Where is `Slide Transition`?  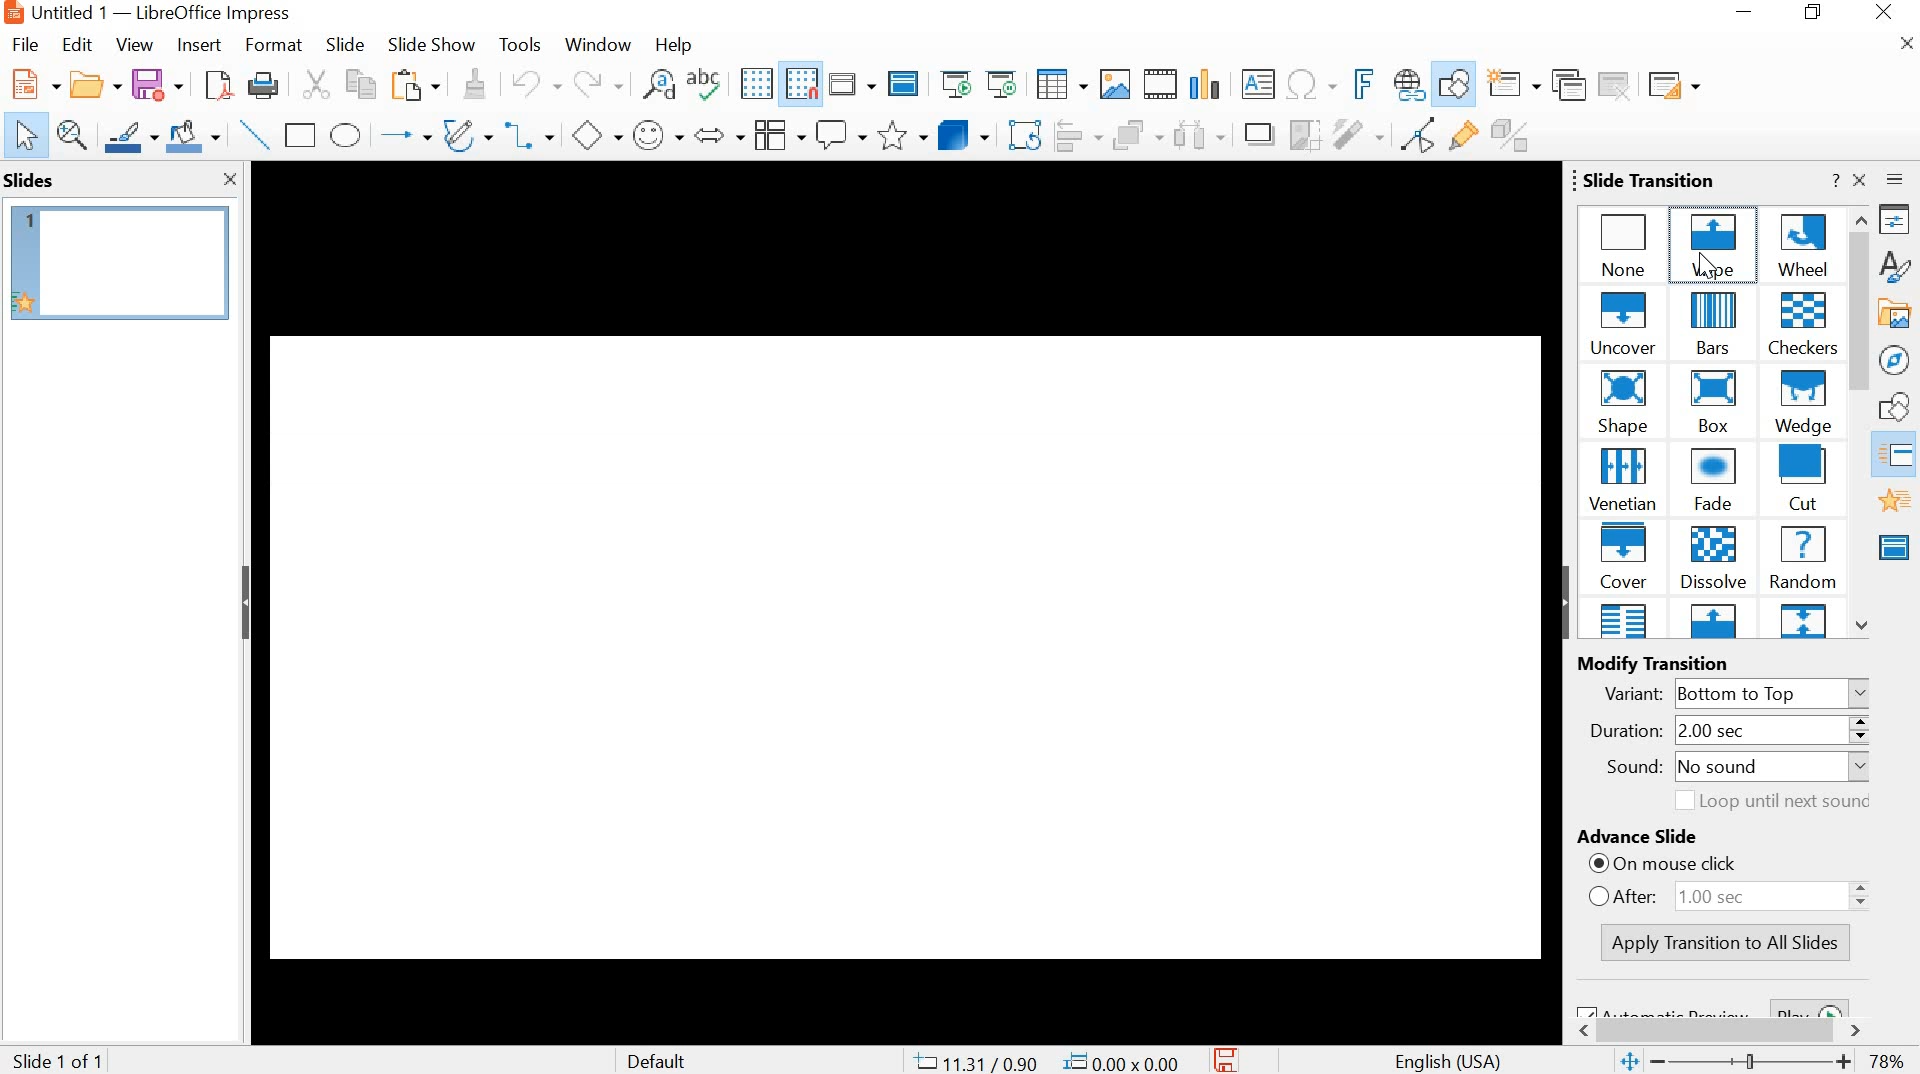 Slide Transition is located at coordinates (1901, 457).